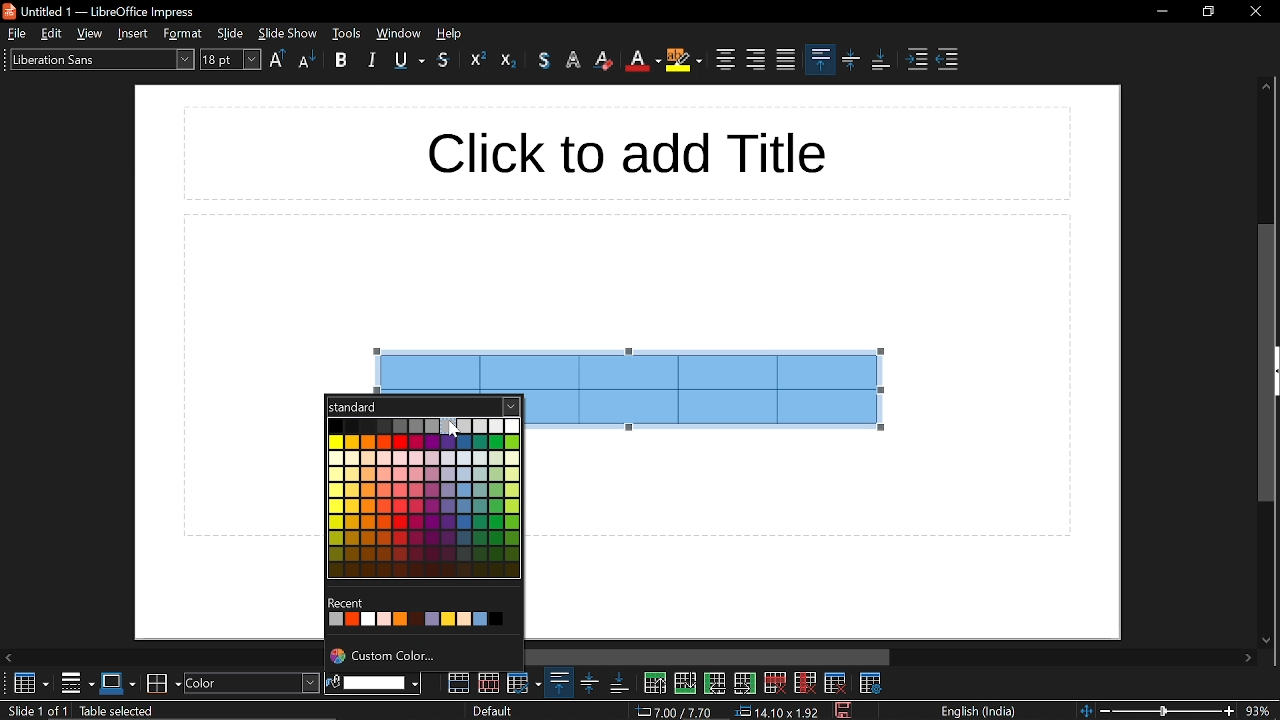 Image resolution: width=1280 pixels, height=720 pixels. What do you see at coordinates (1107, 710) in the screenshot?
I see `zoom out` at bounding box center [1107, 710].